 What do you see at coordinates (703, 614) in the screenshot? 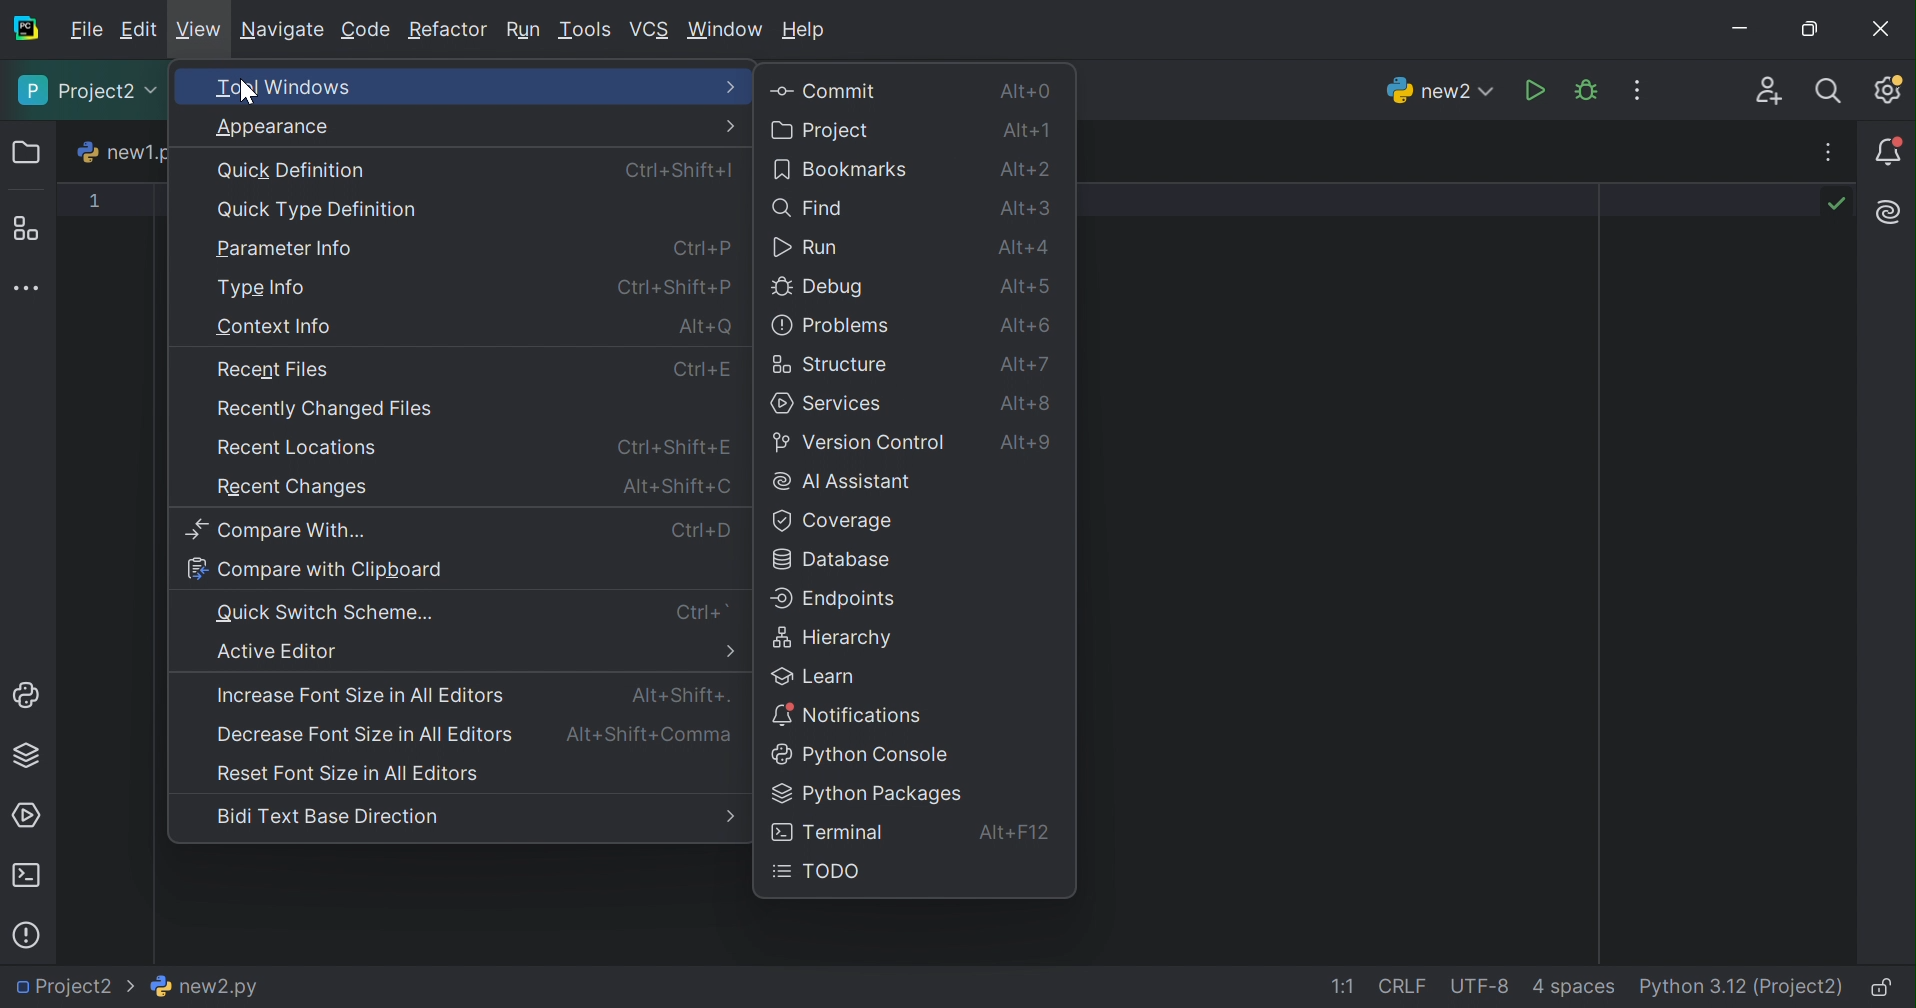
I see `Ctrl+`` at bounding box center [703, 614].